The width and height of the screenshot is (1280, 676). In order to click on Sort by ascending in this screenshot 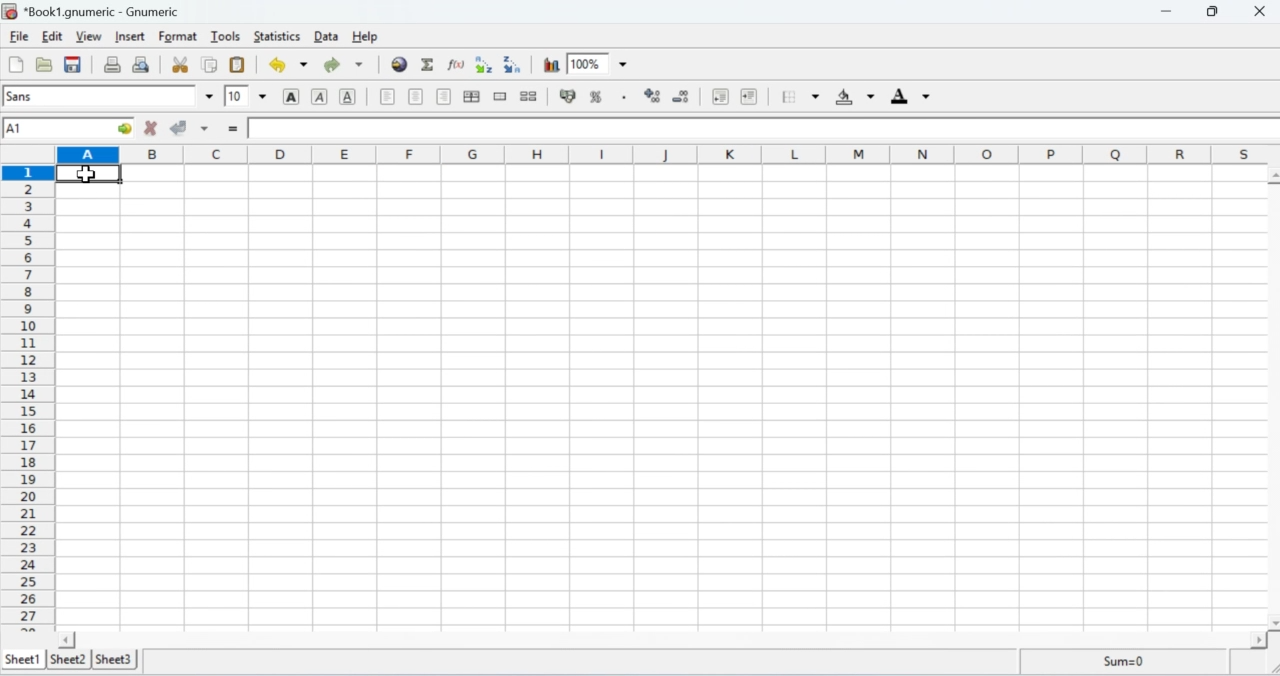, I will do `click(484, 65)`.